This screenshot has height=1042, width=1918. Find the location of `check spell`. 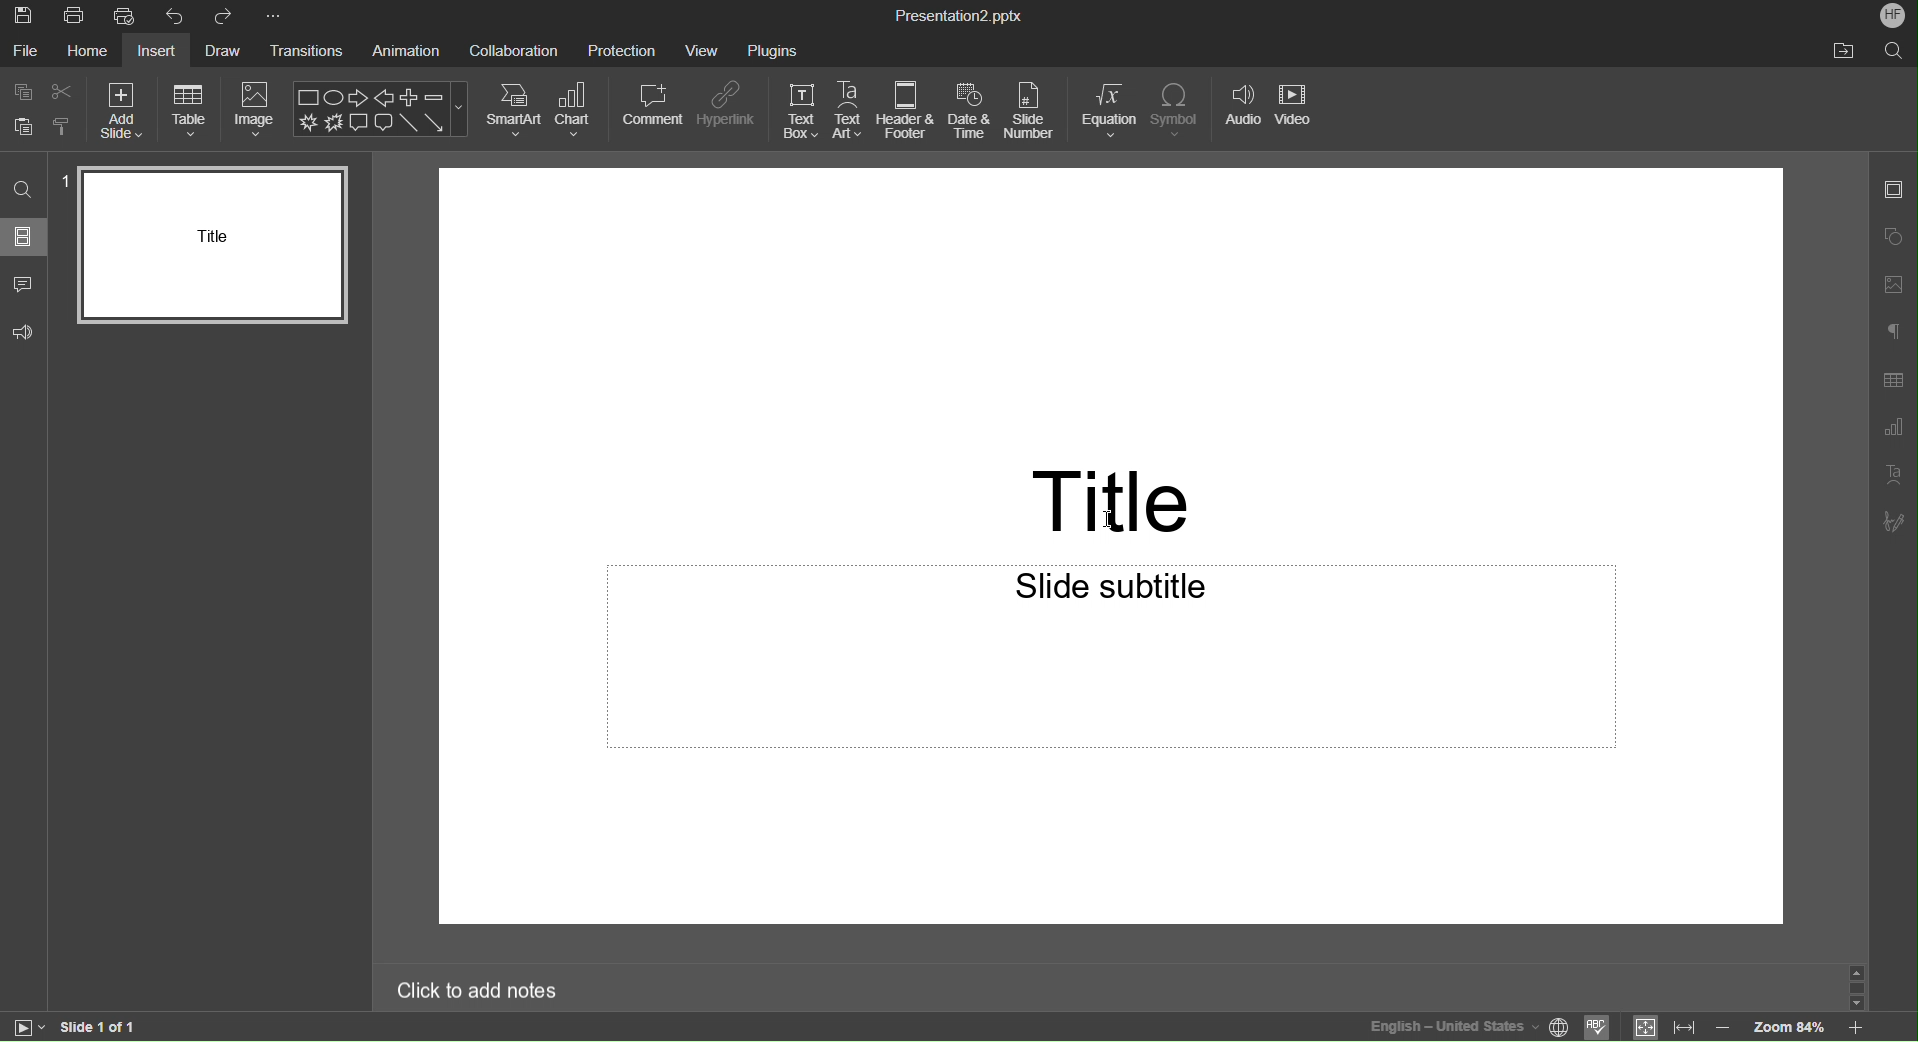

check spell is located at coordinates (1598, 1027).